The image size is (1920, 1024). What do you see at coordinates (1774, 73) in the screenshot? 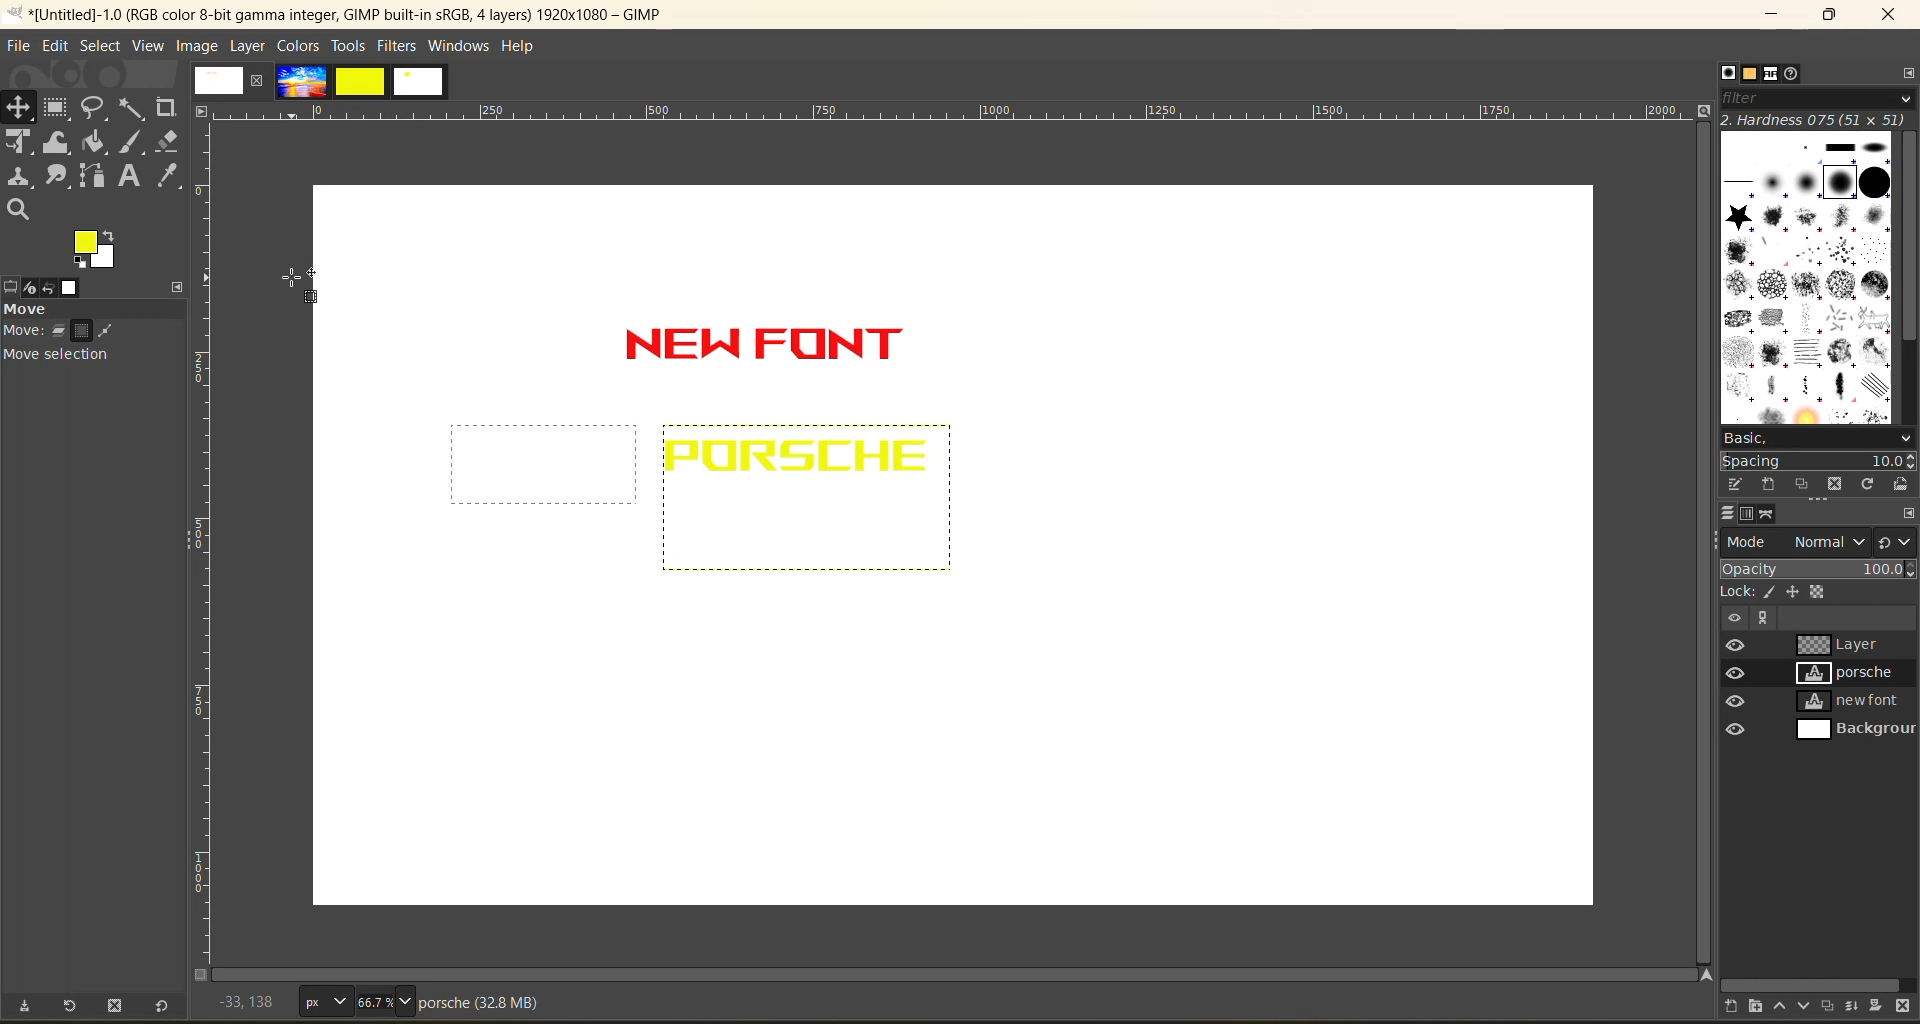
I see `fonts` at bounding box center [1774, 73].